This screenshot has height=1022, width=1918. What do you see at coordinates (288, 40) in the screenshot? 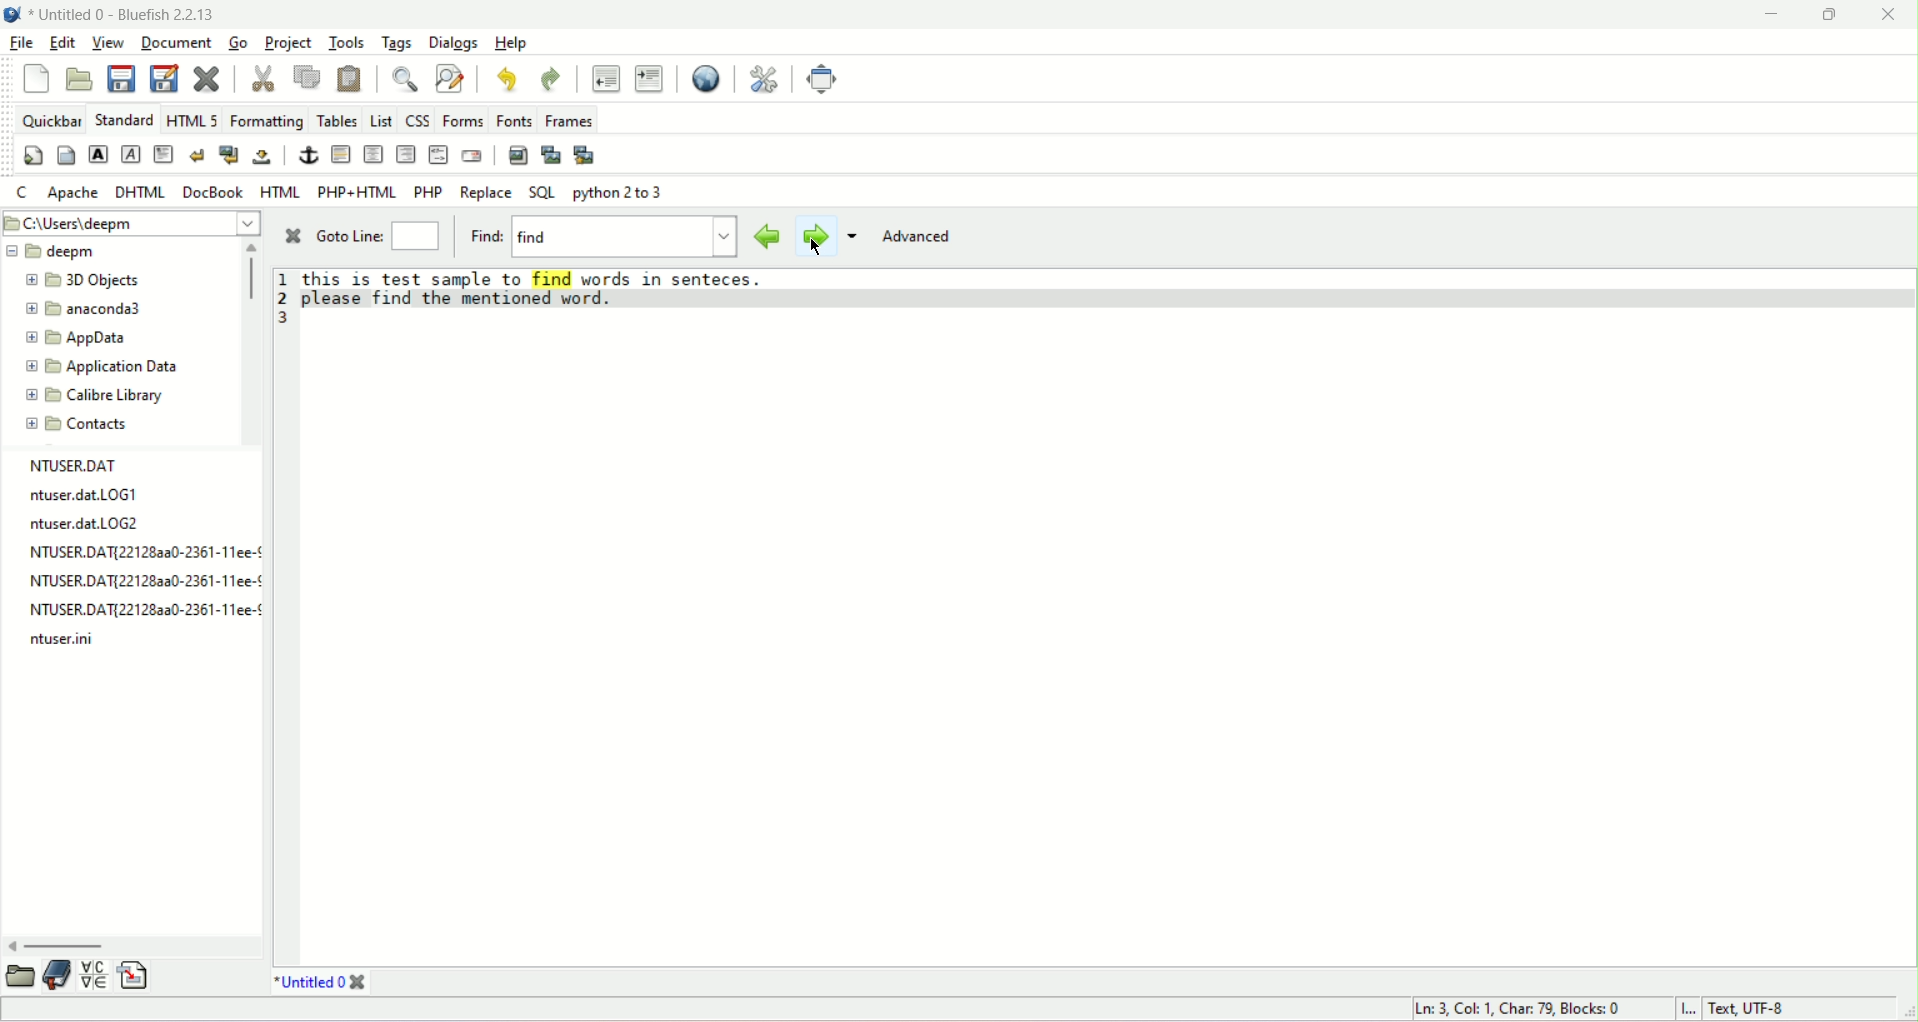
I see `project` at bounding box center [288, 40].